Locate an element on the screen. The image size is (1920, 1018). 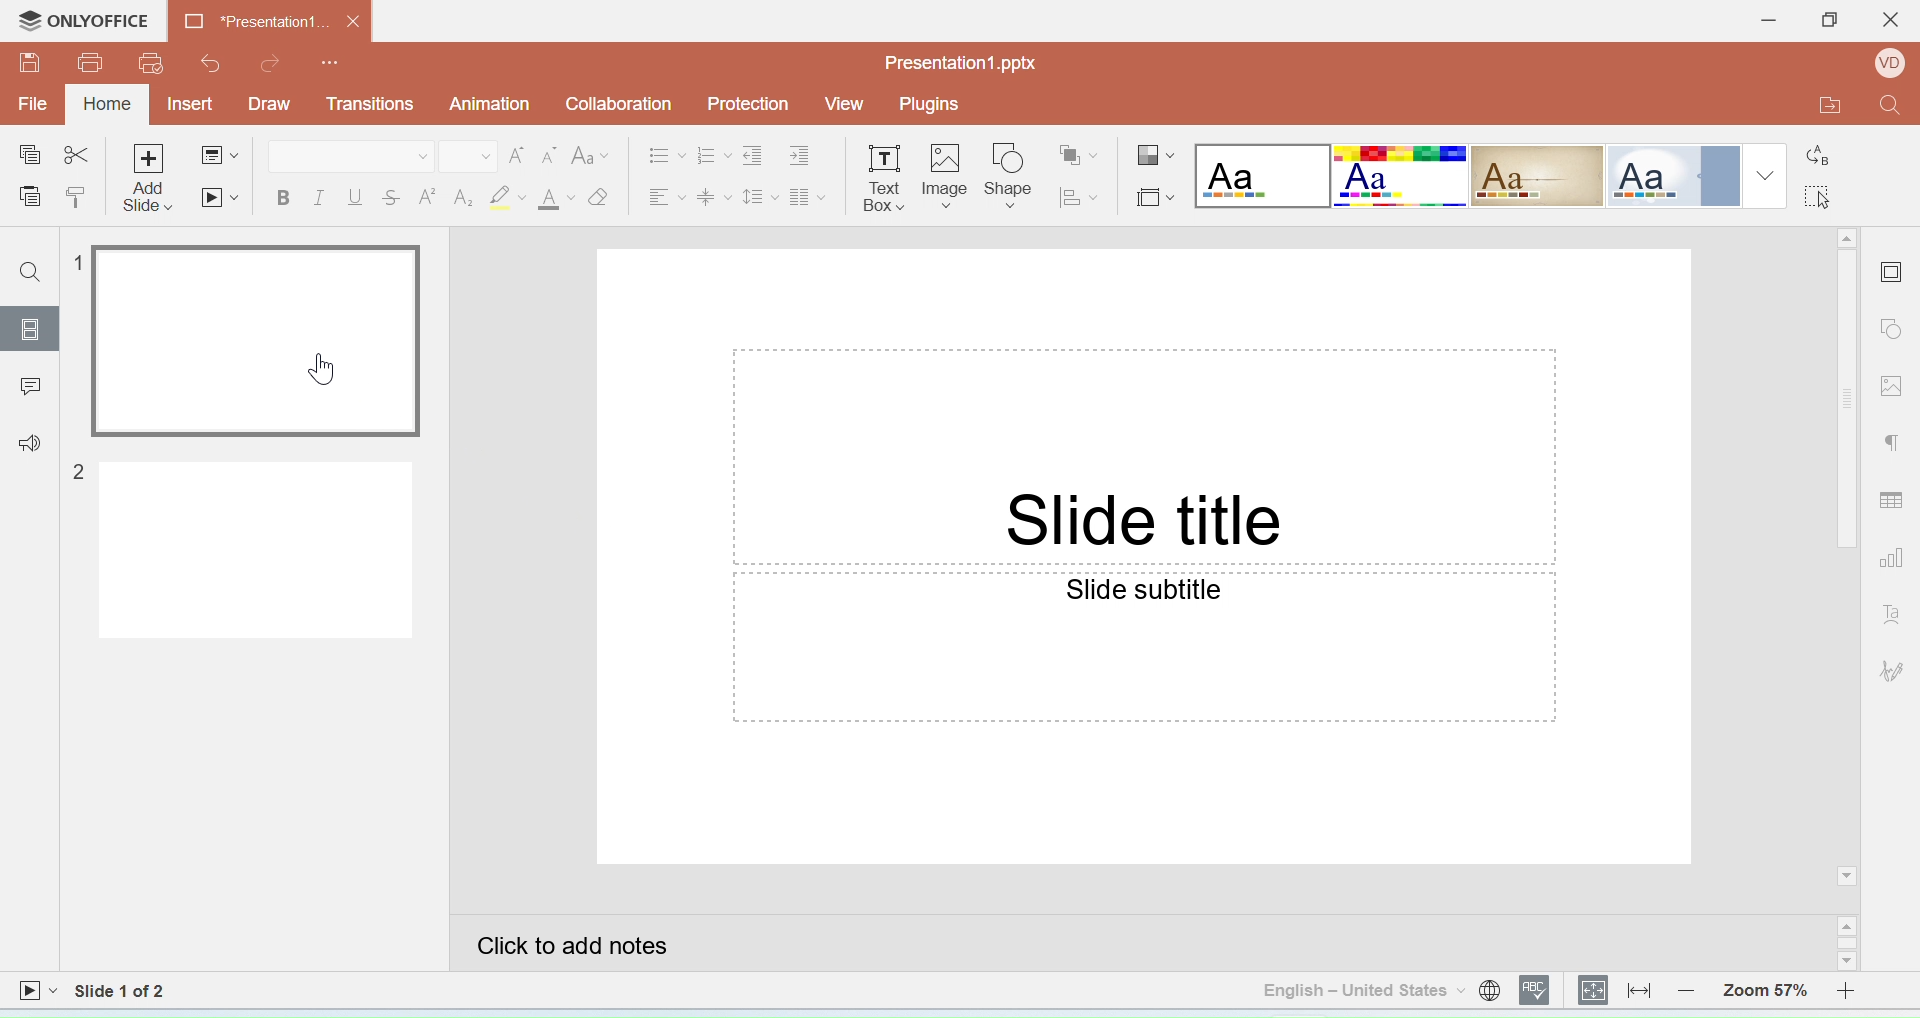
Line spacing is located at coordinates (761, 193).